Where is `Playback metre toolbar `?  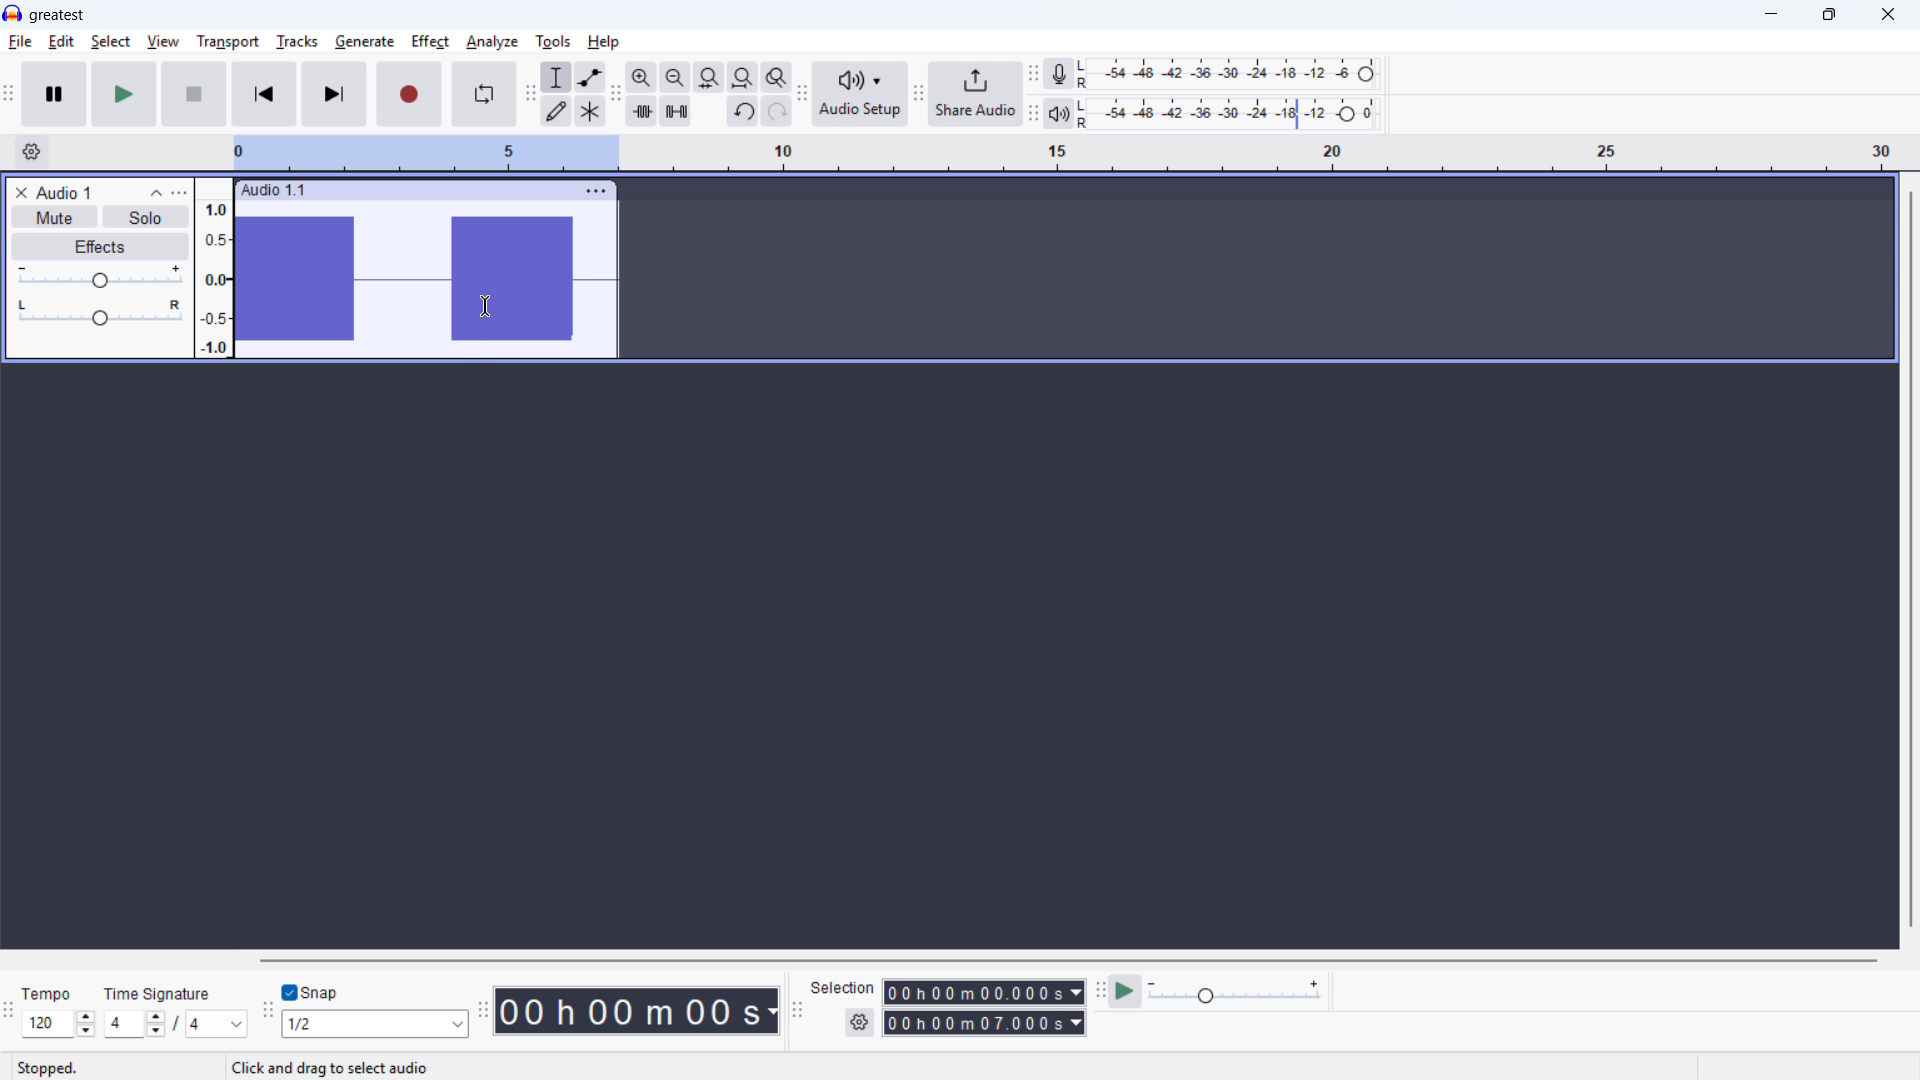 Playback metre toolbar  is located at coordinates (1033, 115).